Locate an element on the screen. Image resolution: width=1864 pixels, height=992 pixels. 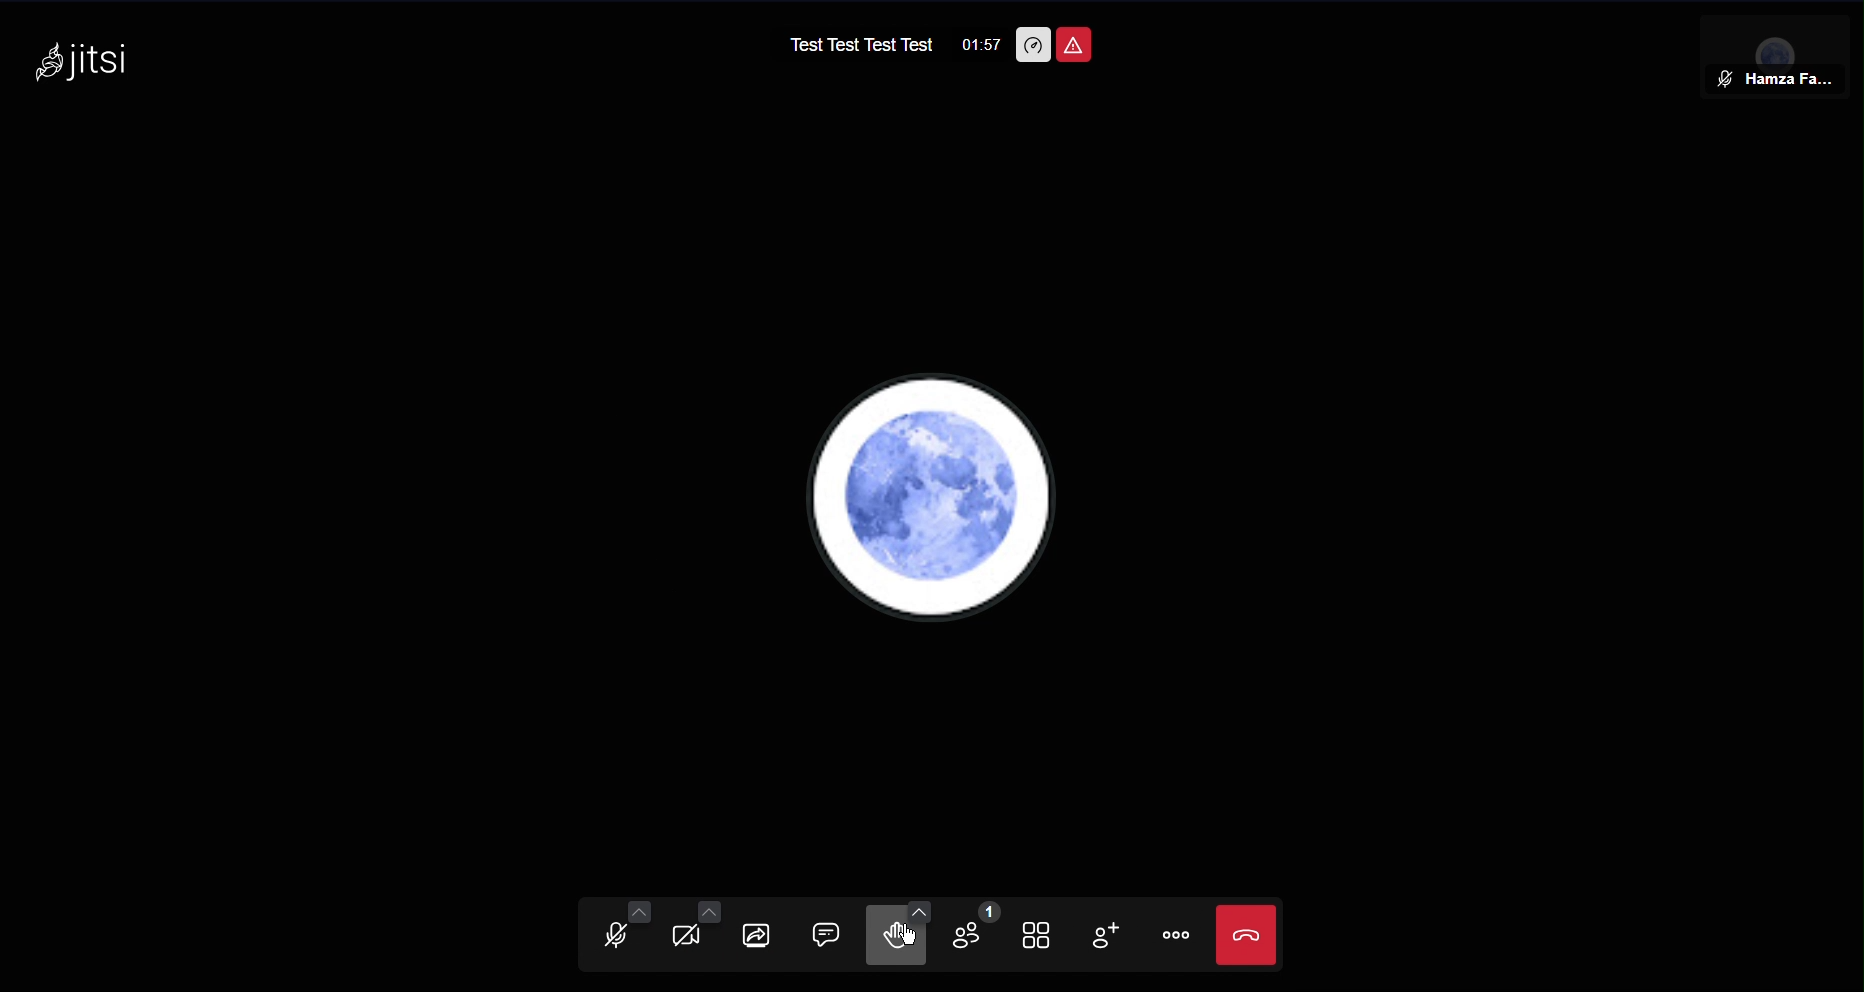
Toggle View is located at coordinates (1049, 932).